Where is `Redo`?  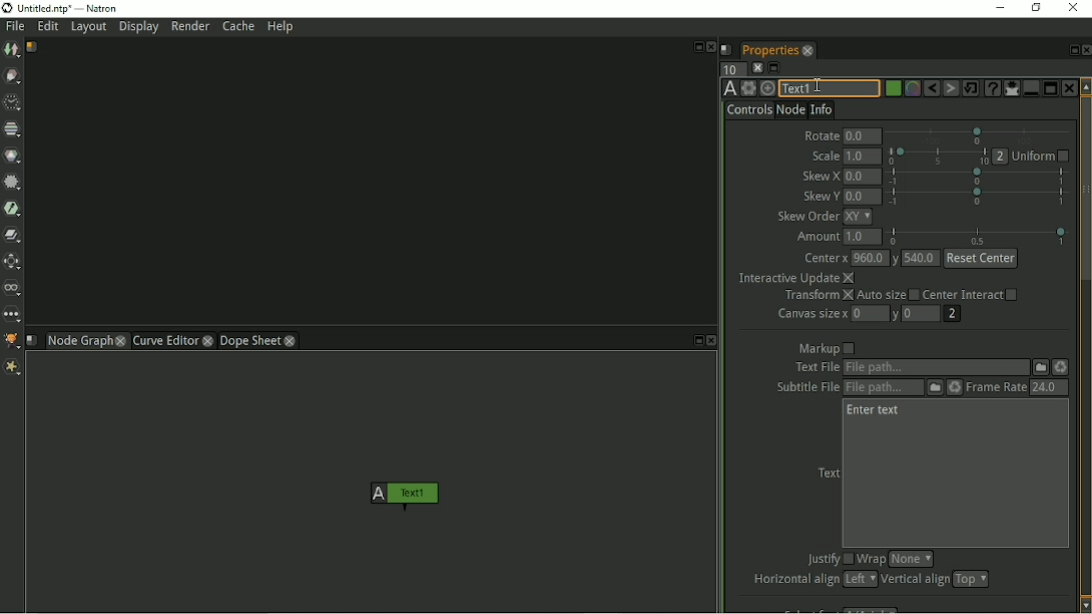
Redo is located at coordinates (951, 89).